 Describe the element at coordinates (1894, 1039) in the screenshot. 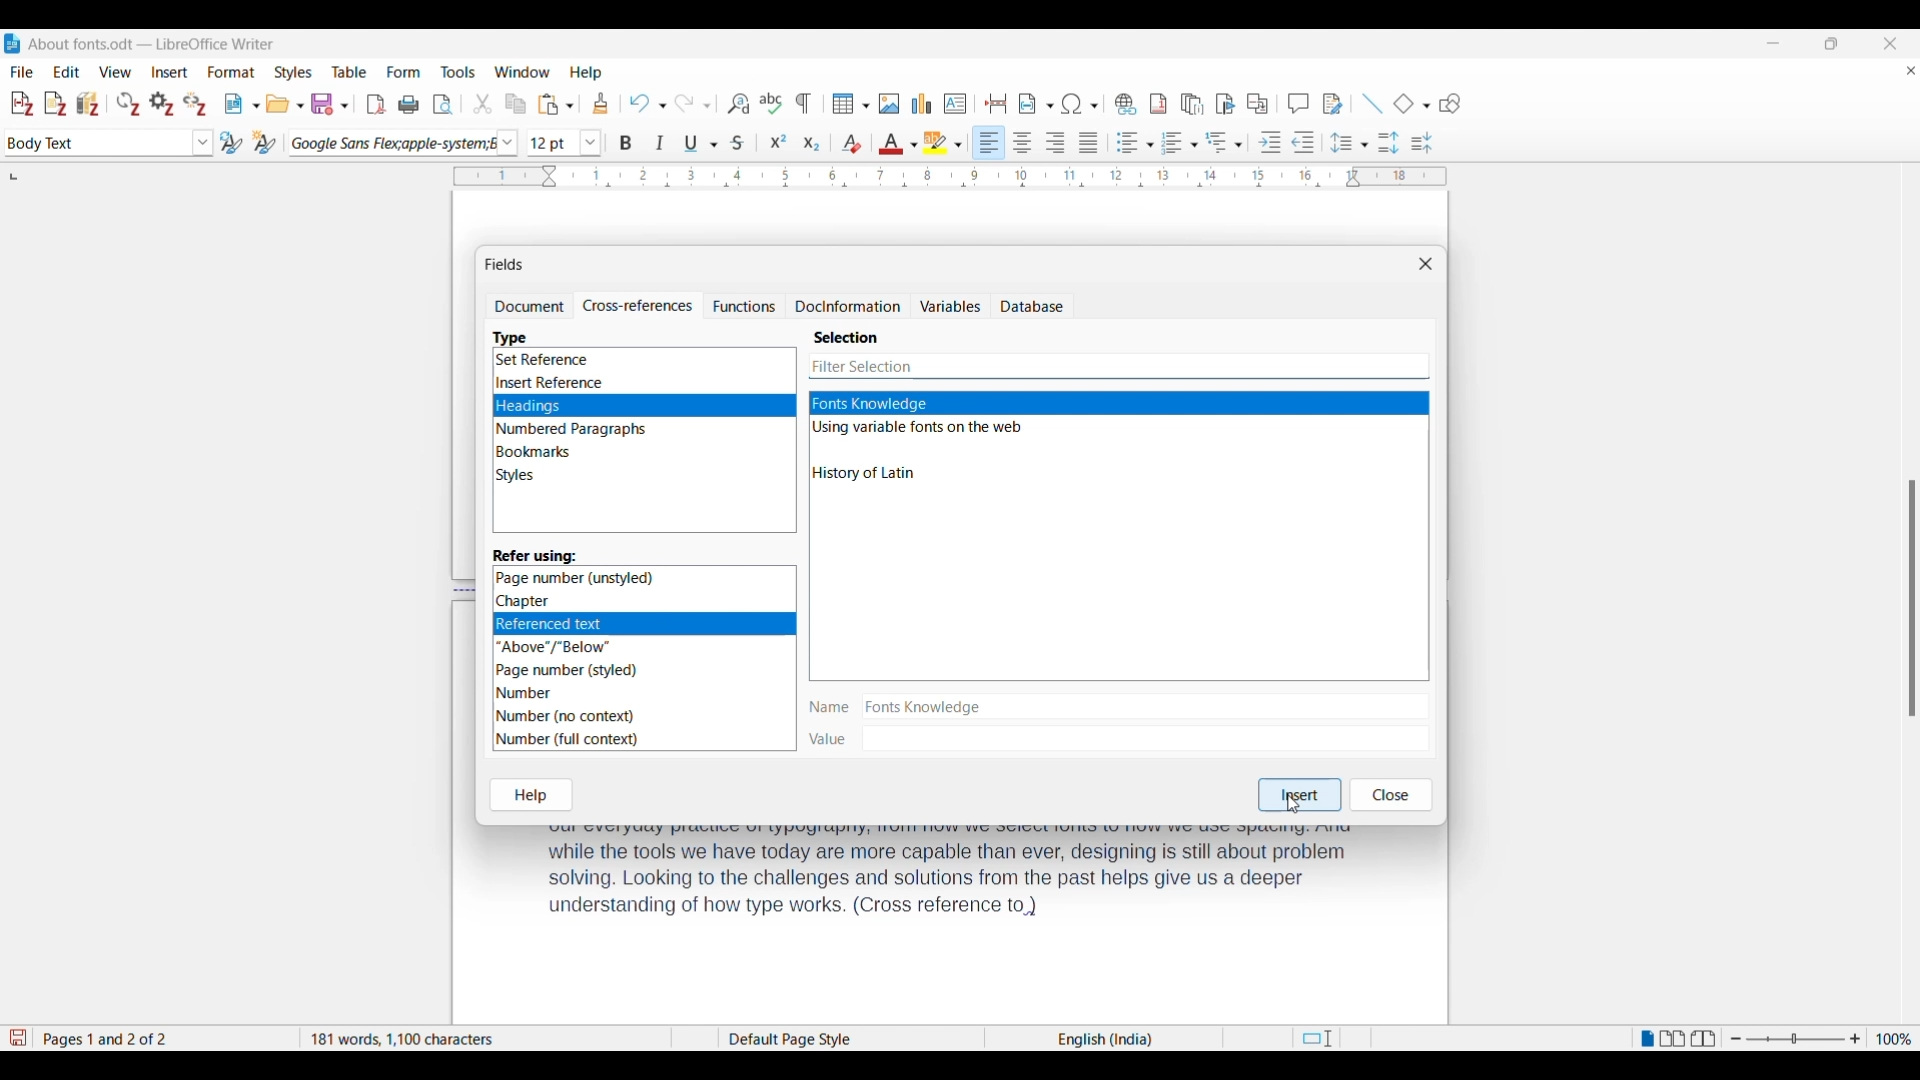

I see `Current zoom factor` at that location.